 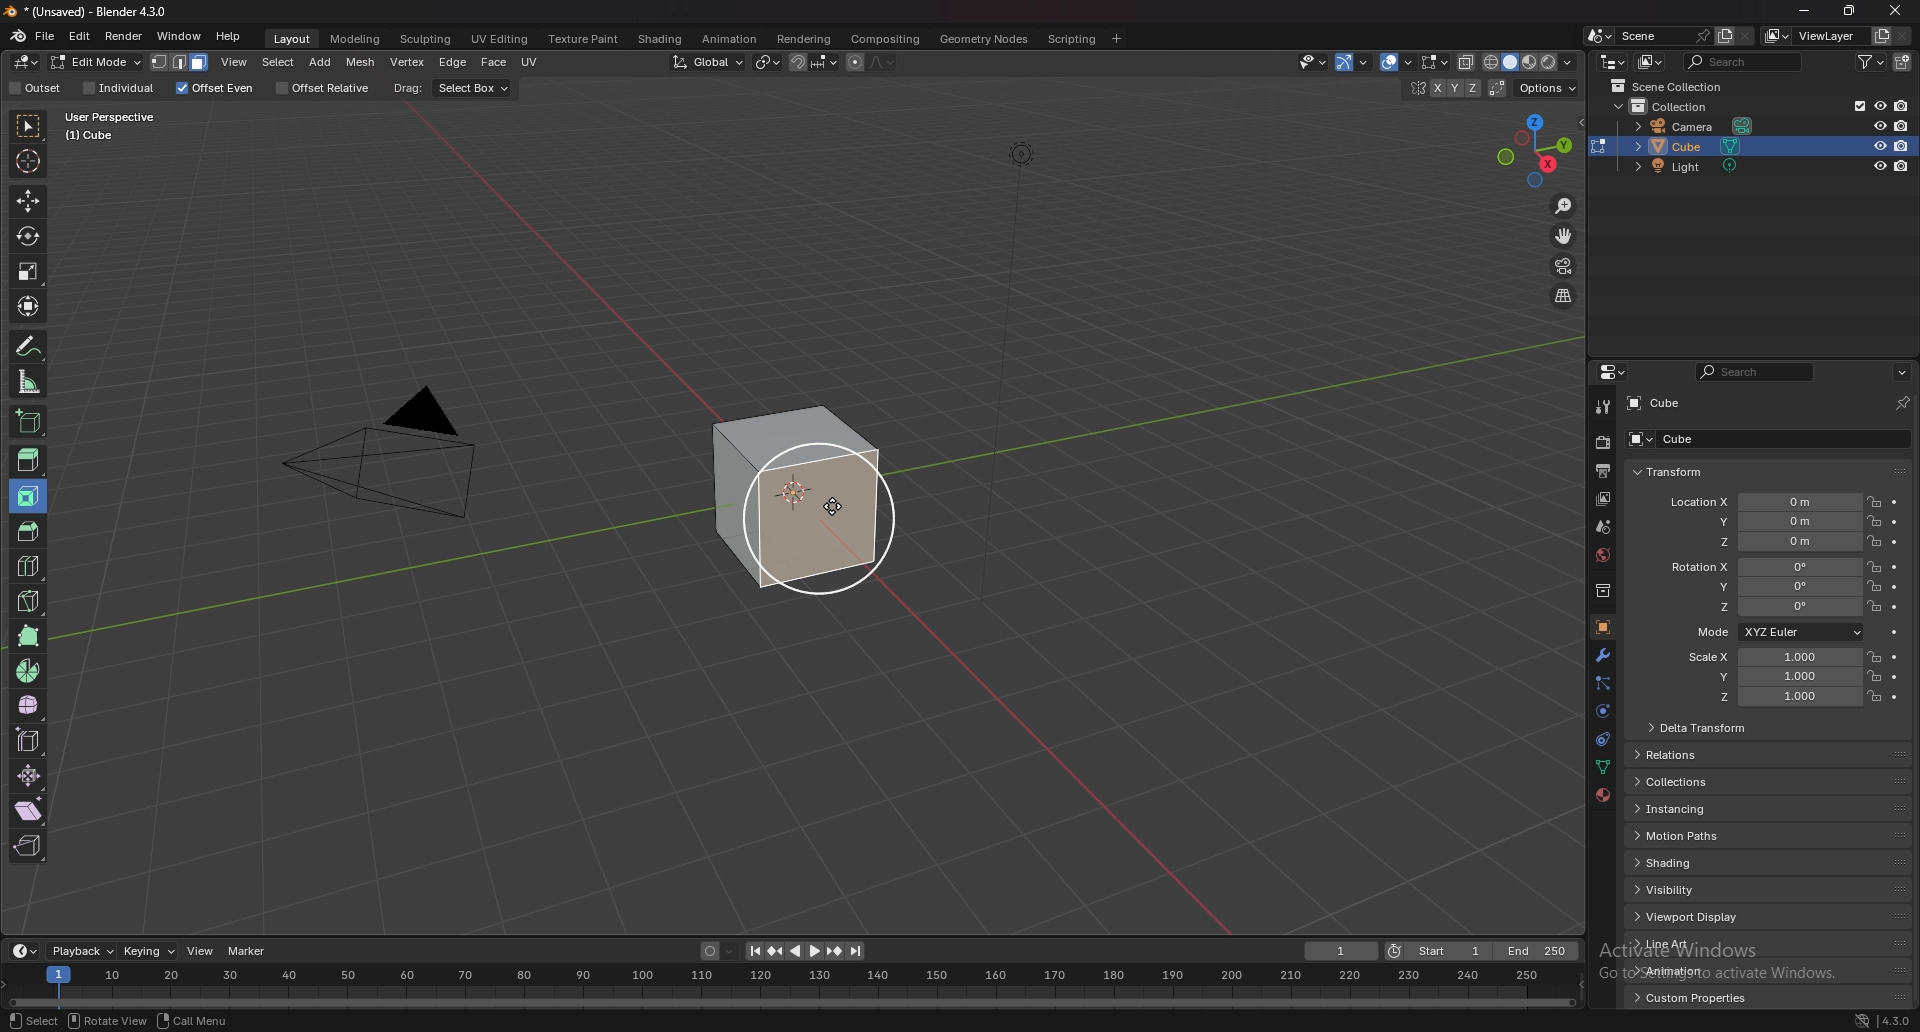 I want to click on animate property, so click(x=1894, y=658).